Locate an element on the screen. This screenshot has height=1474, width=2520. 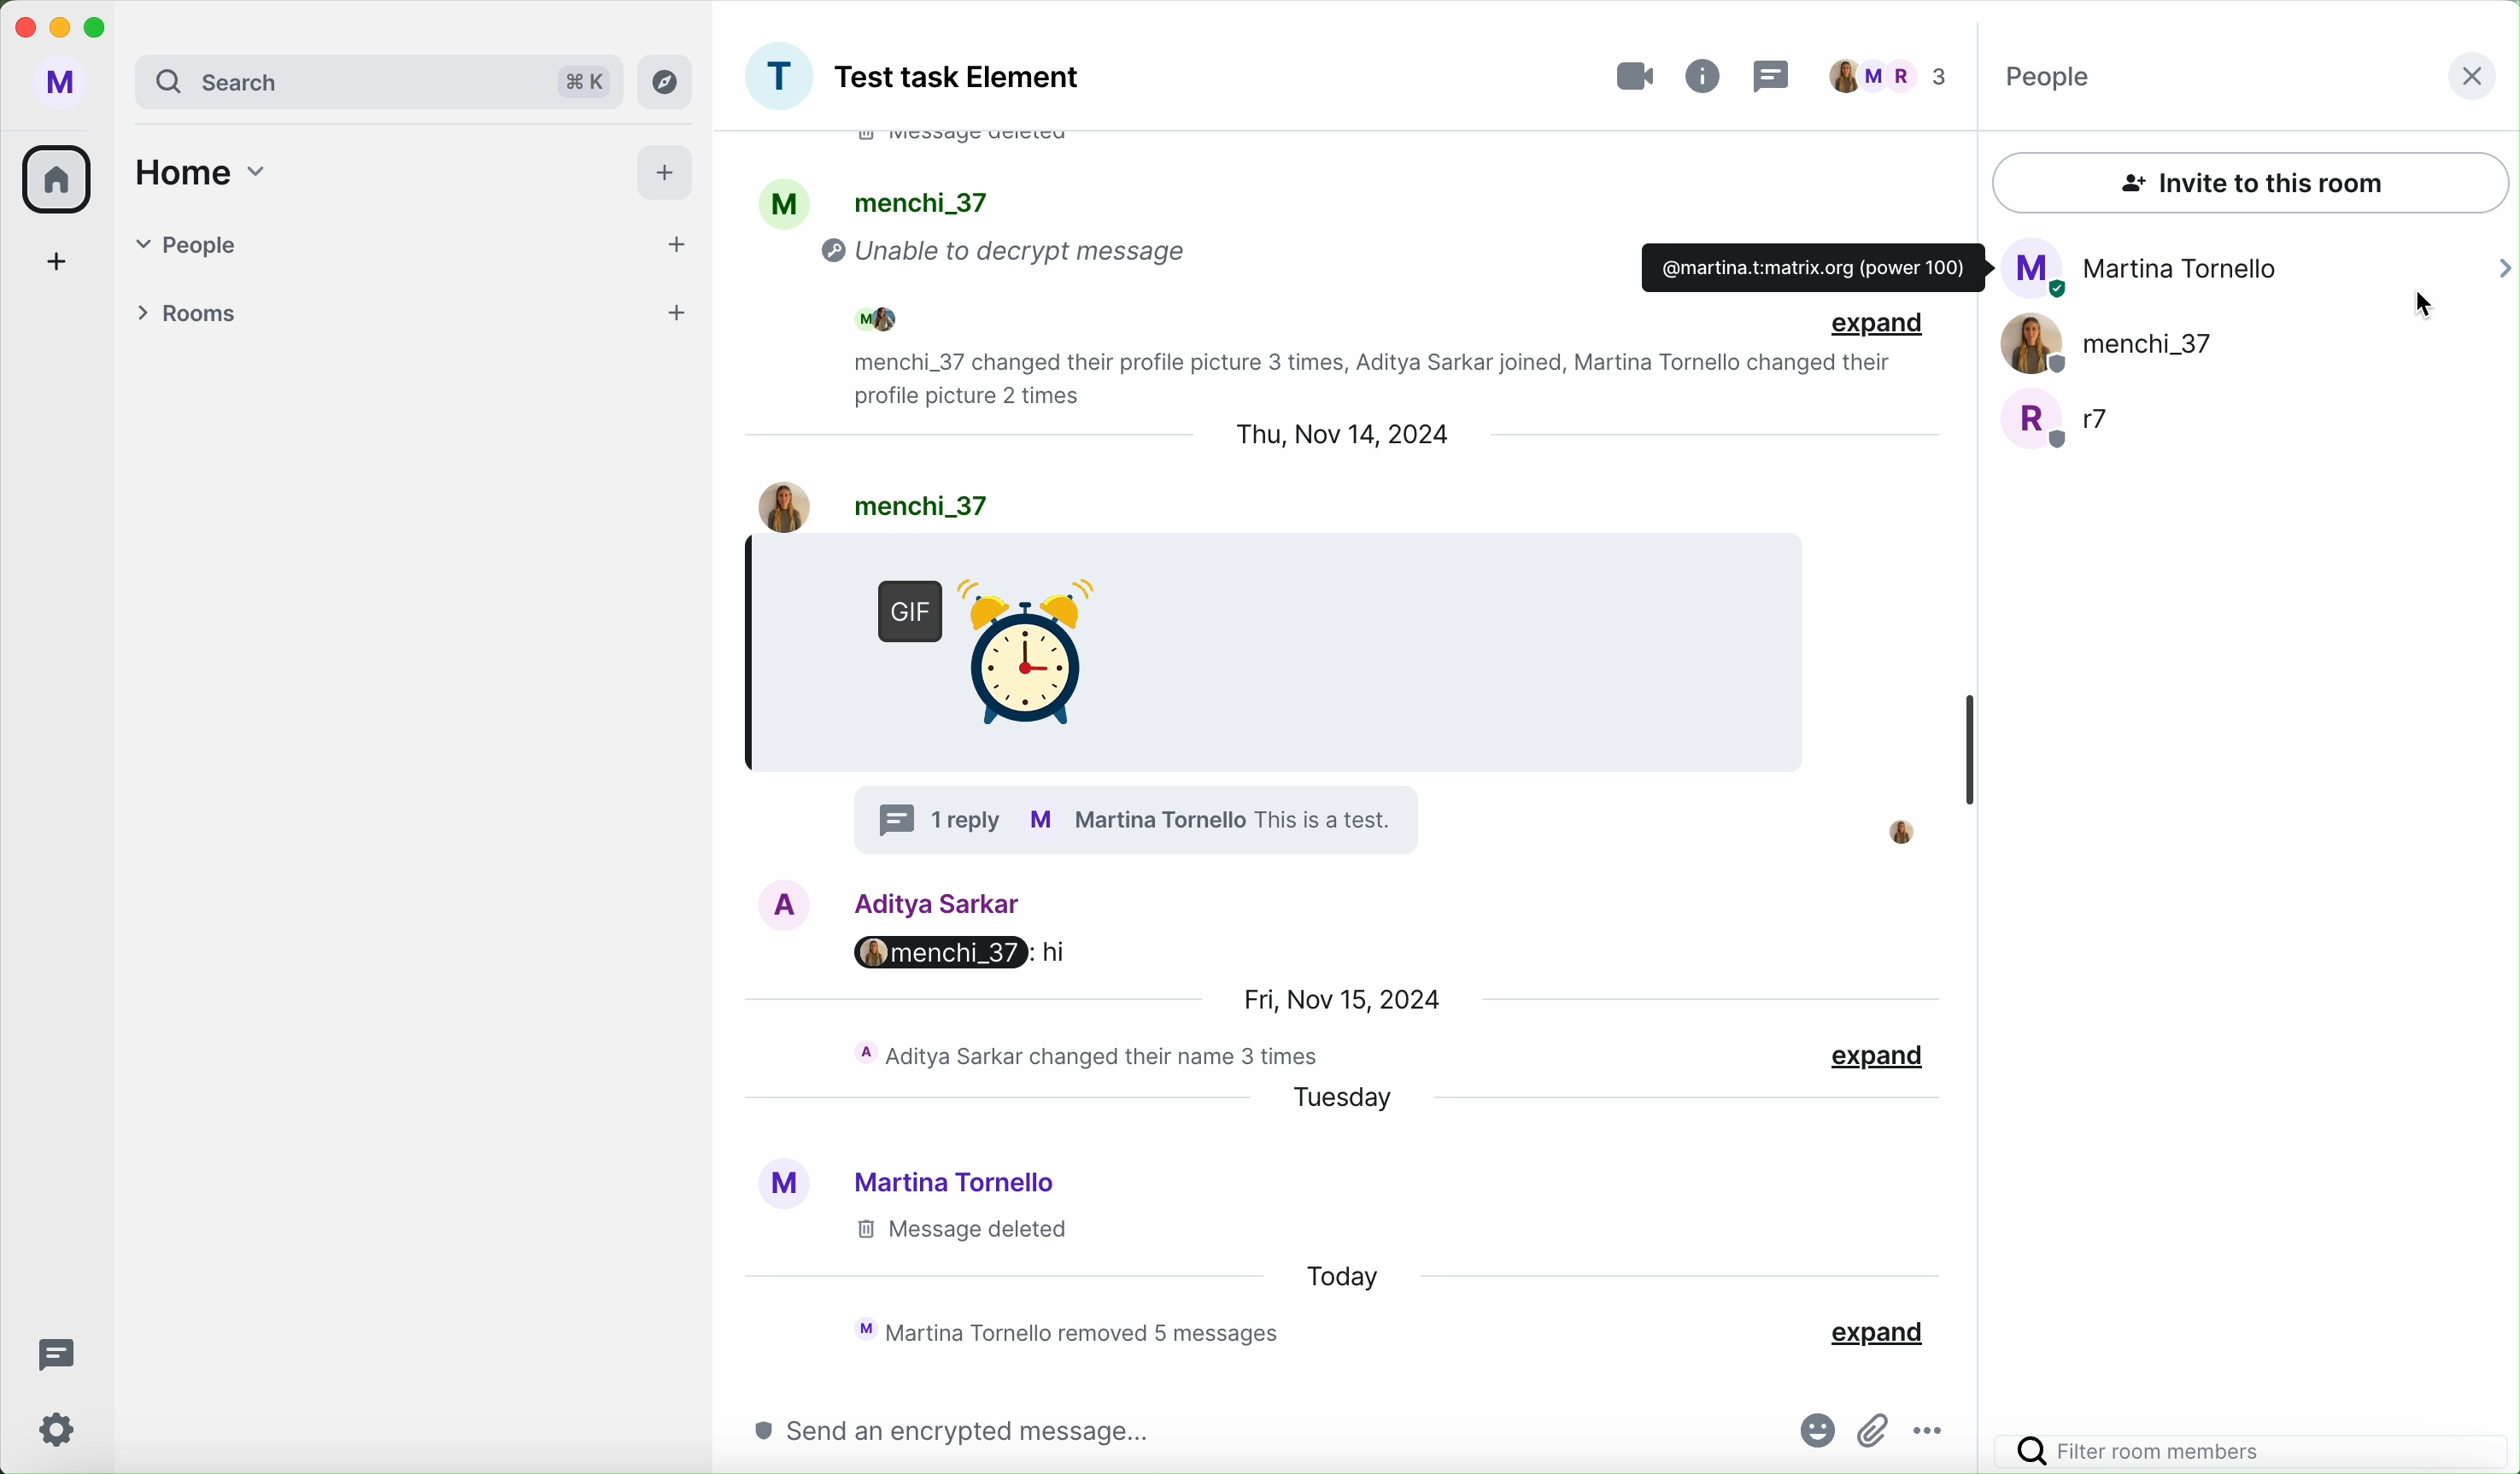
Aditya user is located at coordinates (943, 901).